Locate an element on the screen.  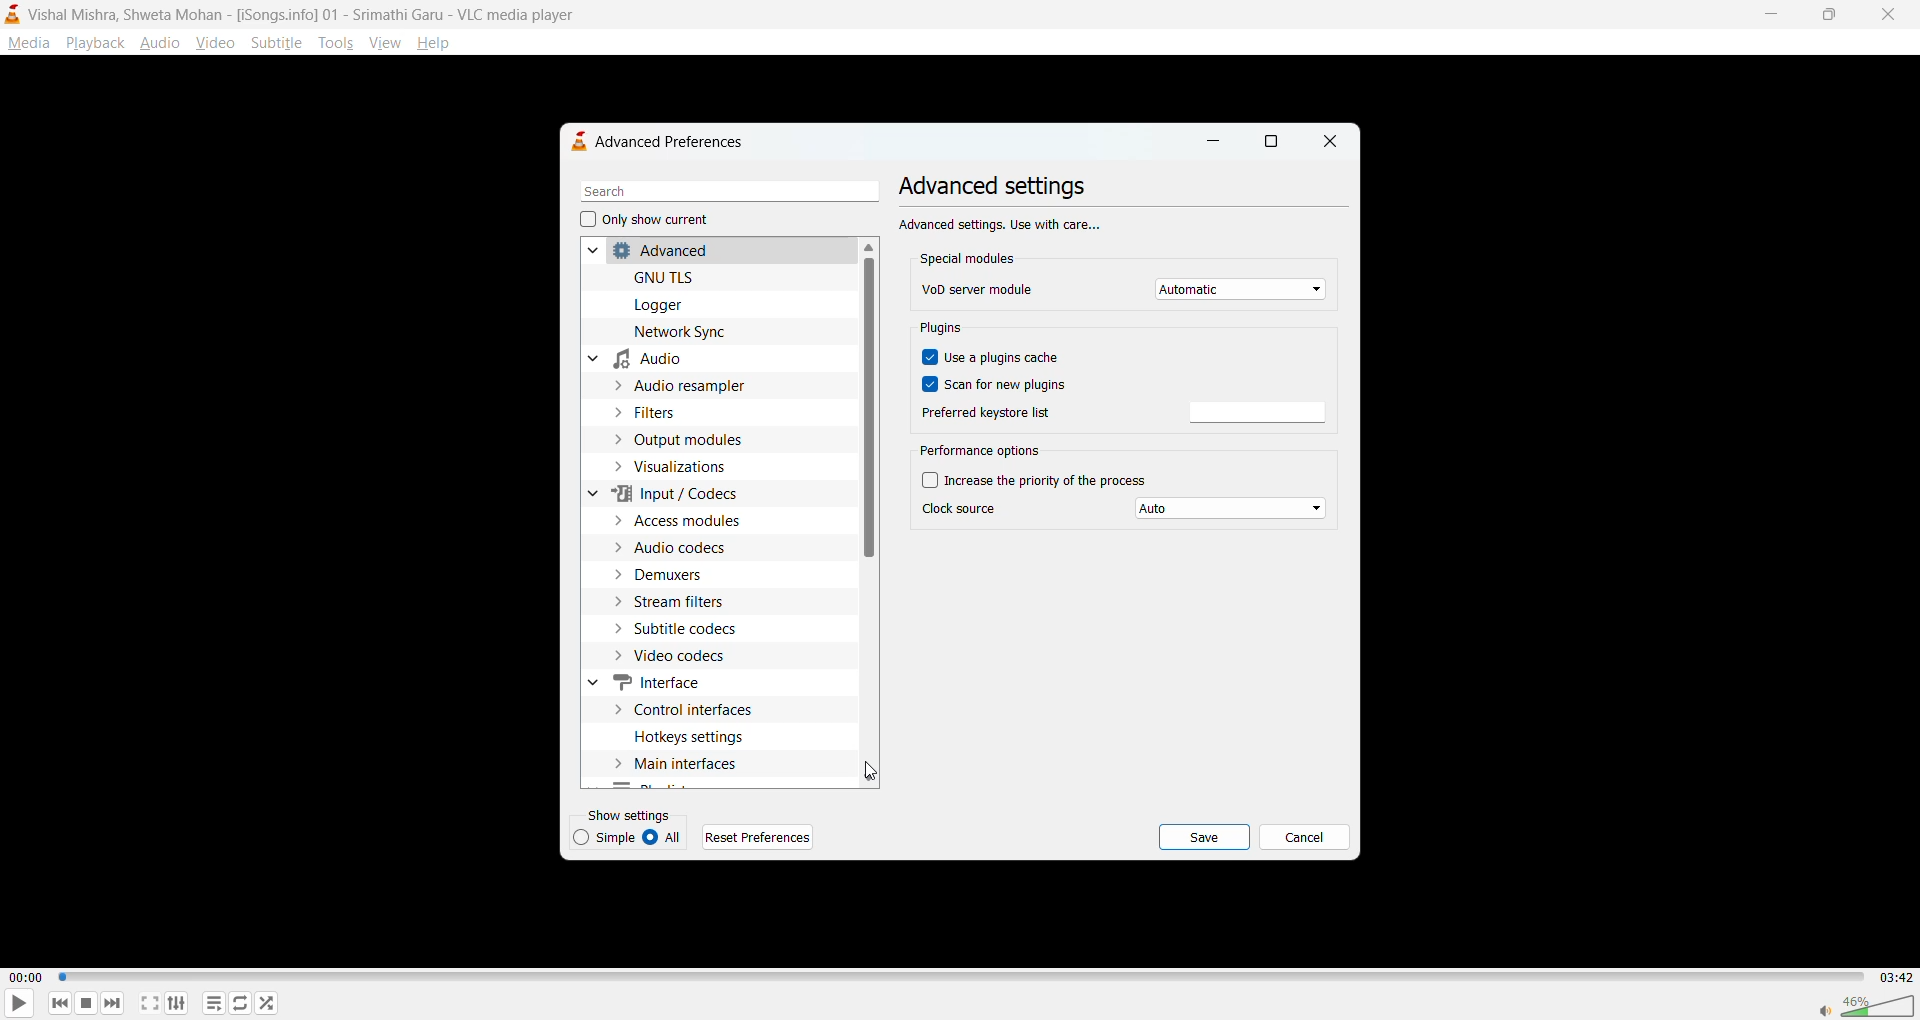
stream filters is located at coordinates (690, 600).